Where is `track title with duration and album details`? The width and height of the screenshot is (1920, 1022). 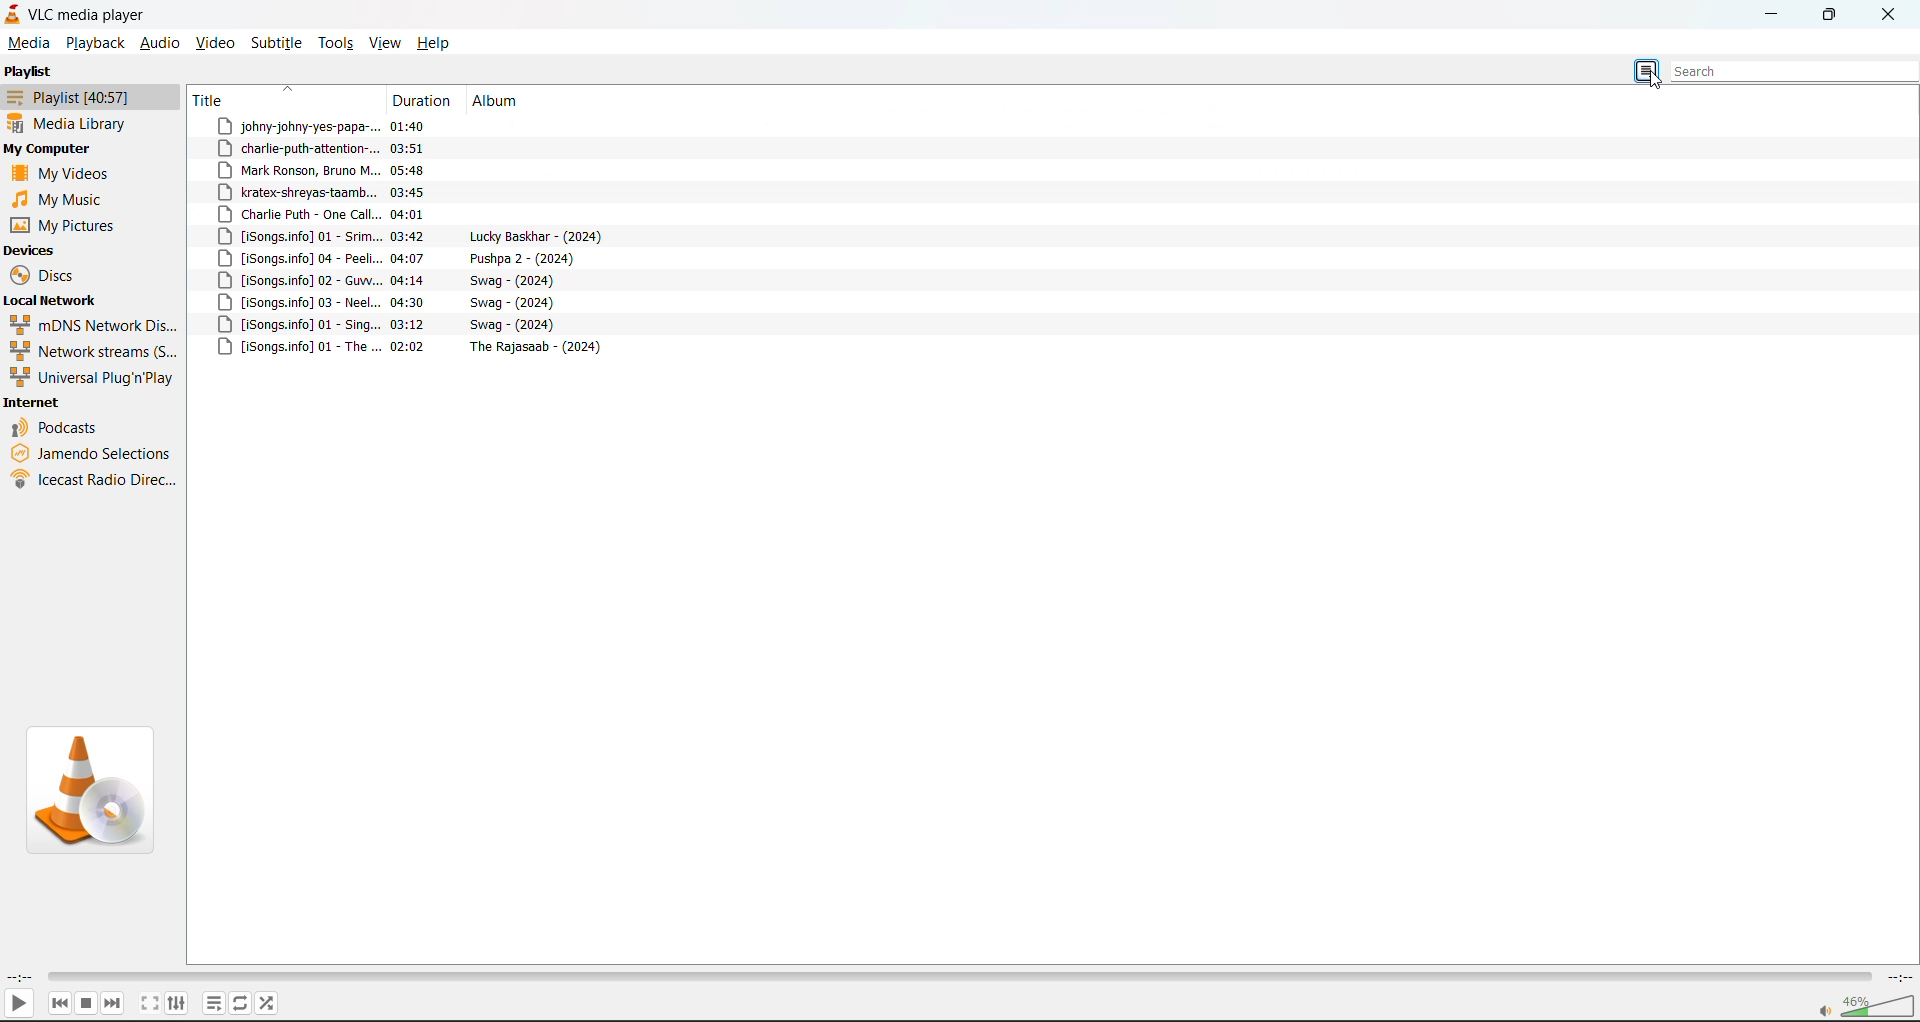
track title with duration and album details is located at coordinates (378, 215).